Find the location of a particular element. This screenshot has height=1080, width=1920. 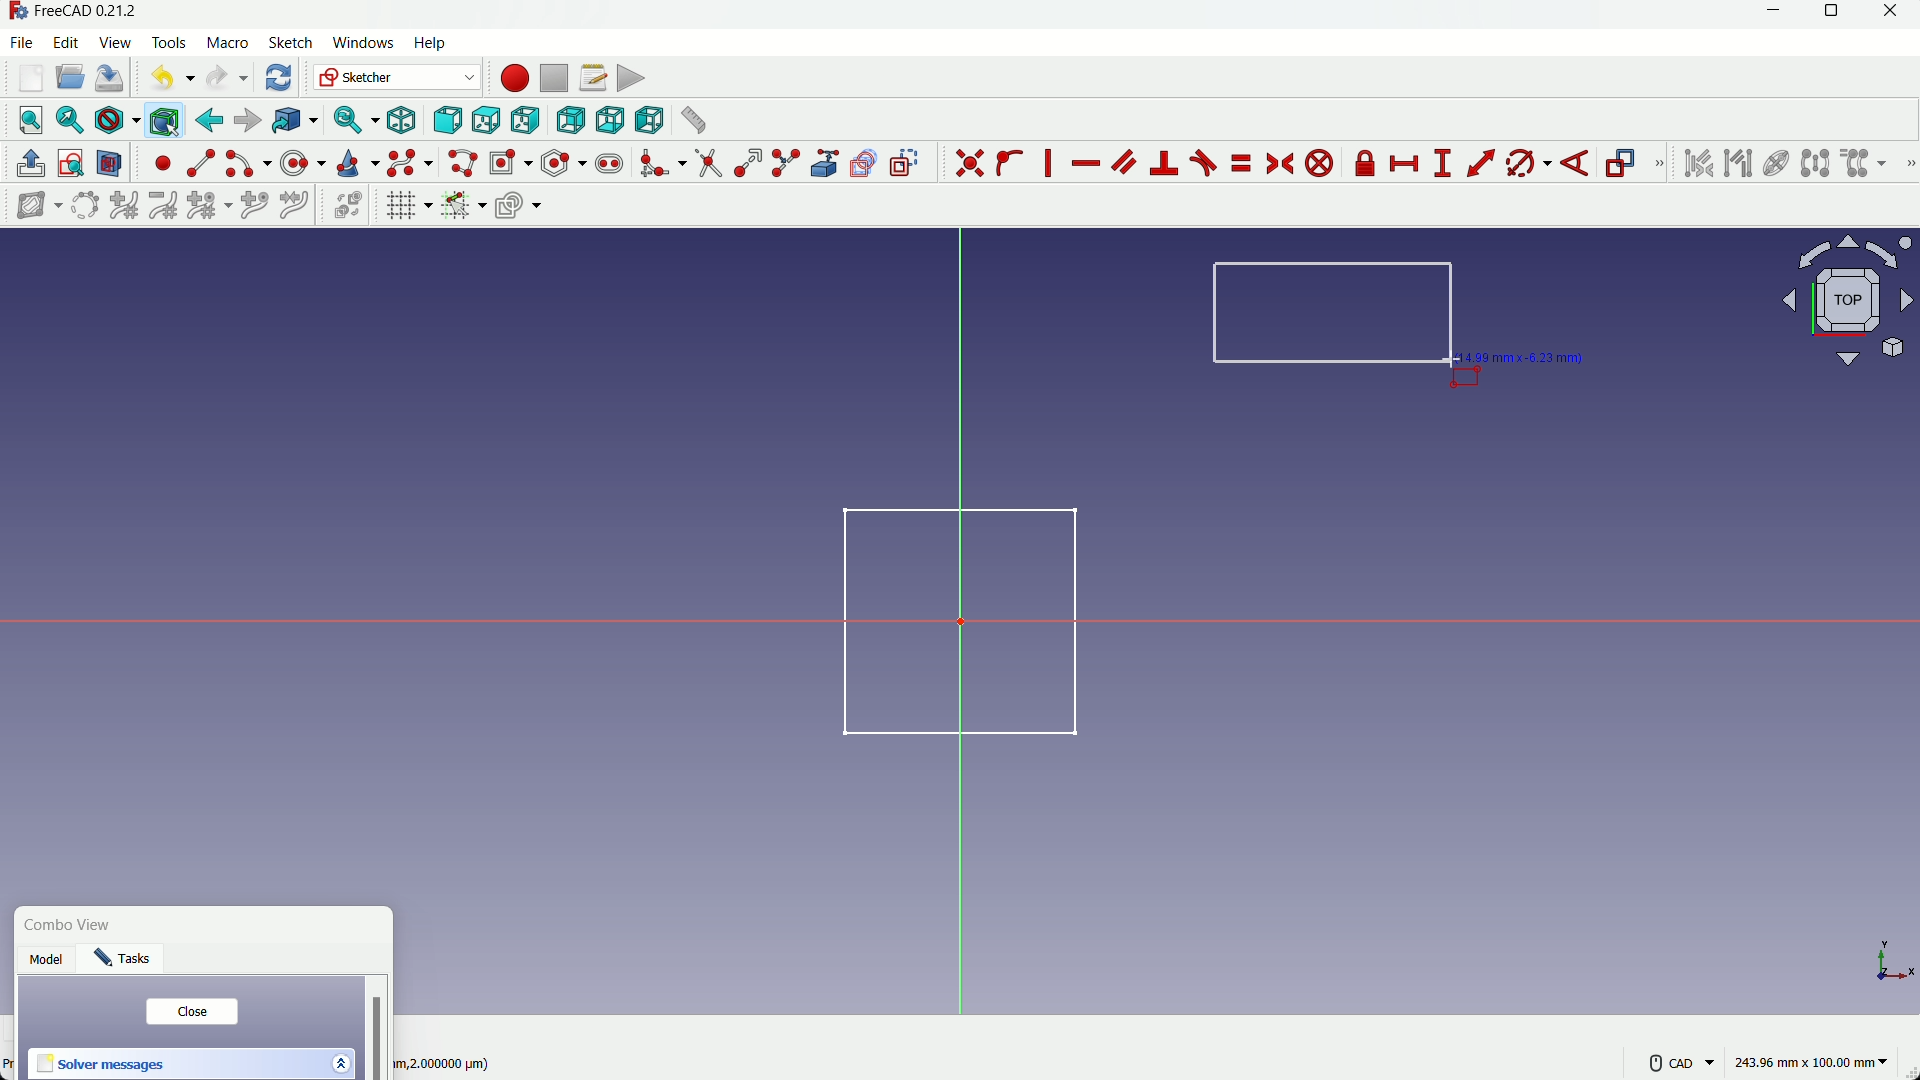

view section is located at coordinates (110, 165).